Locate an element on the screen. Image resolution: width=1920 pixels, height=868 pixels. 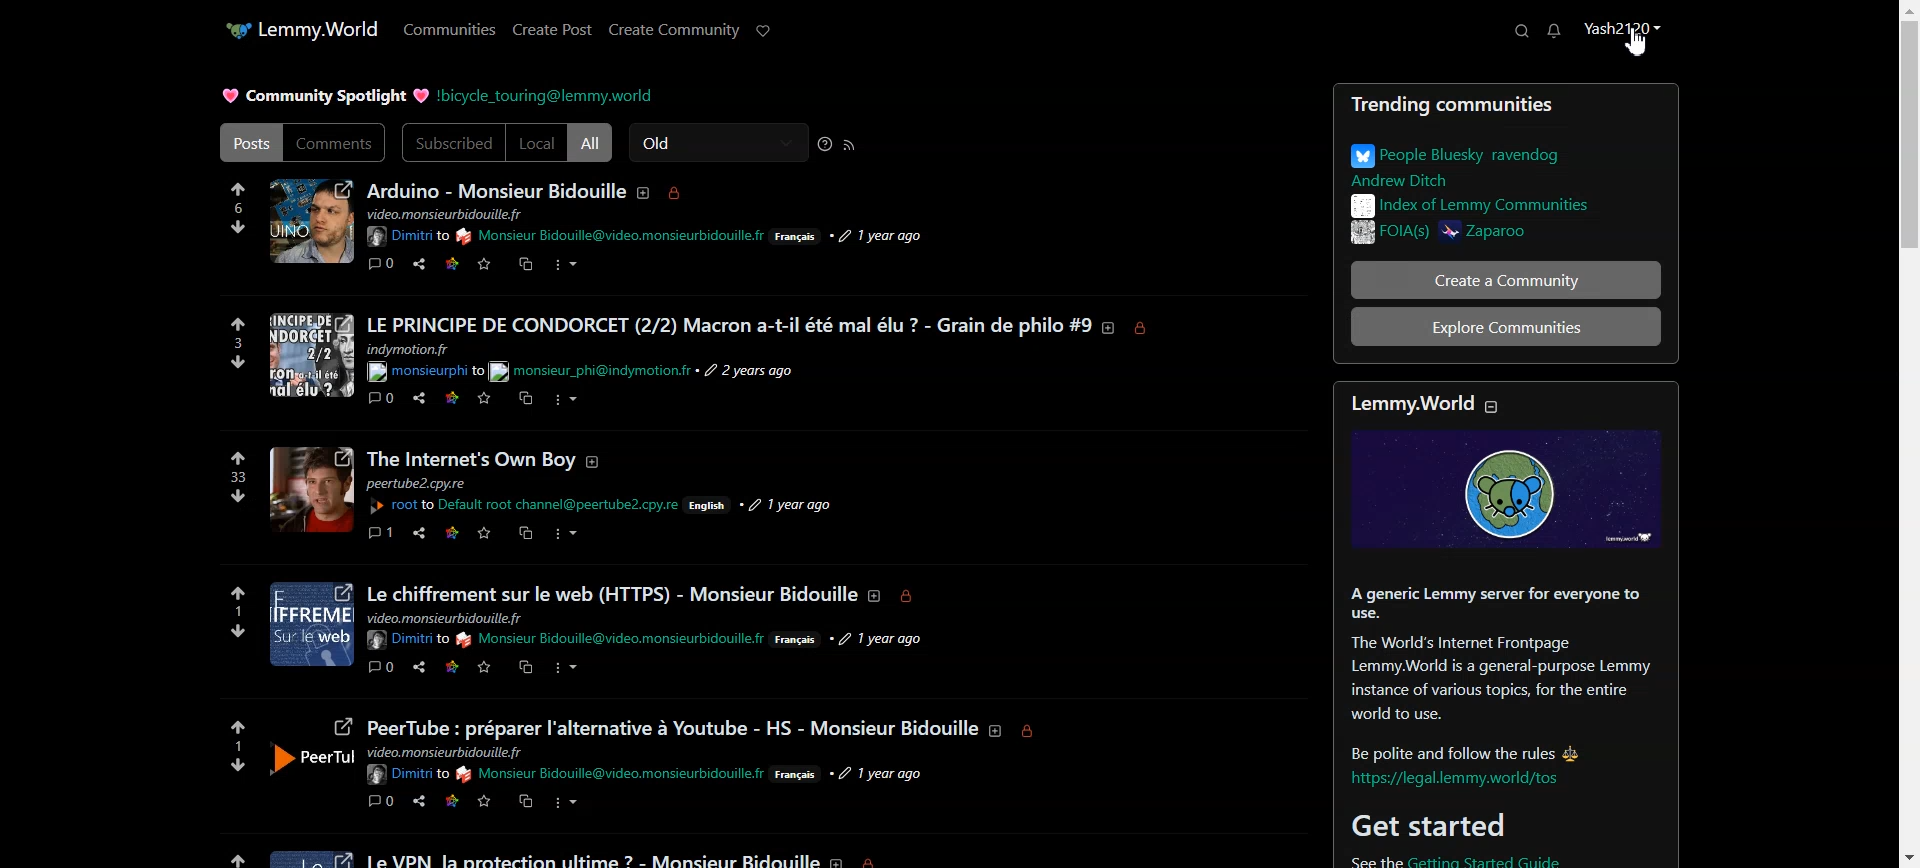
upvotes is located at coordinates (226, 852).